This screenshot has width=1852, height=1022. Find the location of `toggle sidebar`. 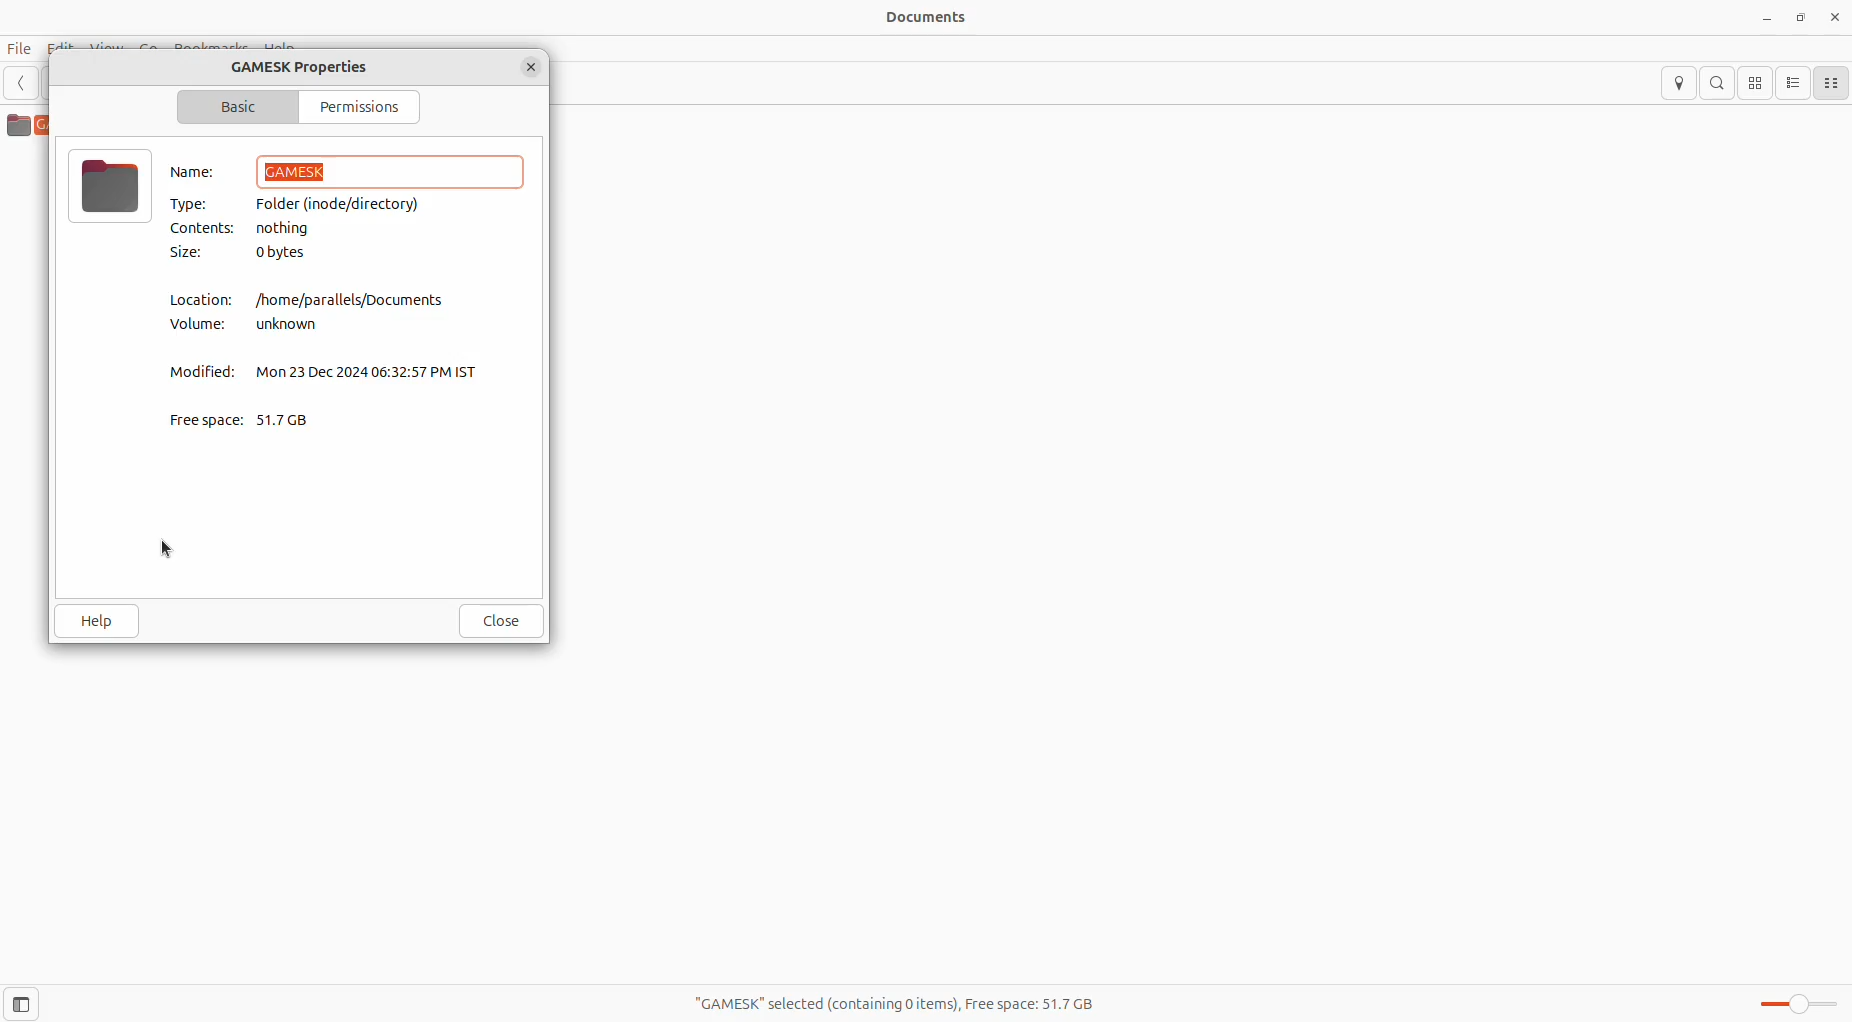

toggle sidebar is located at coordinates (31, 1001).